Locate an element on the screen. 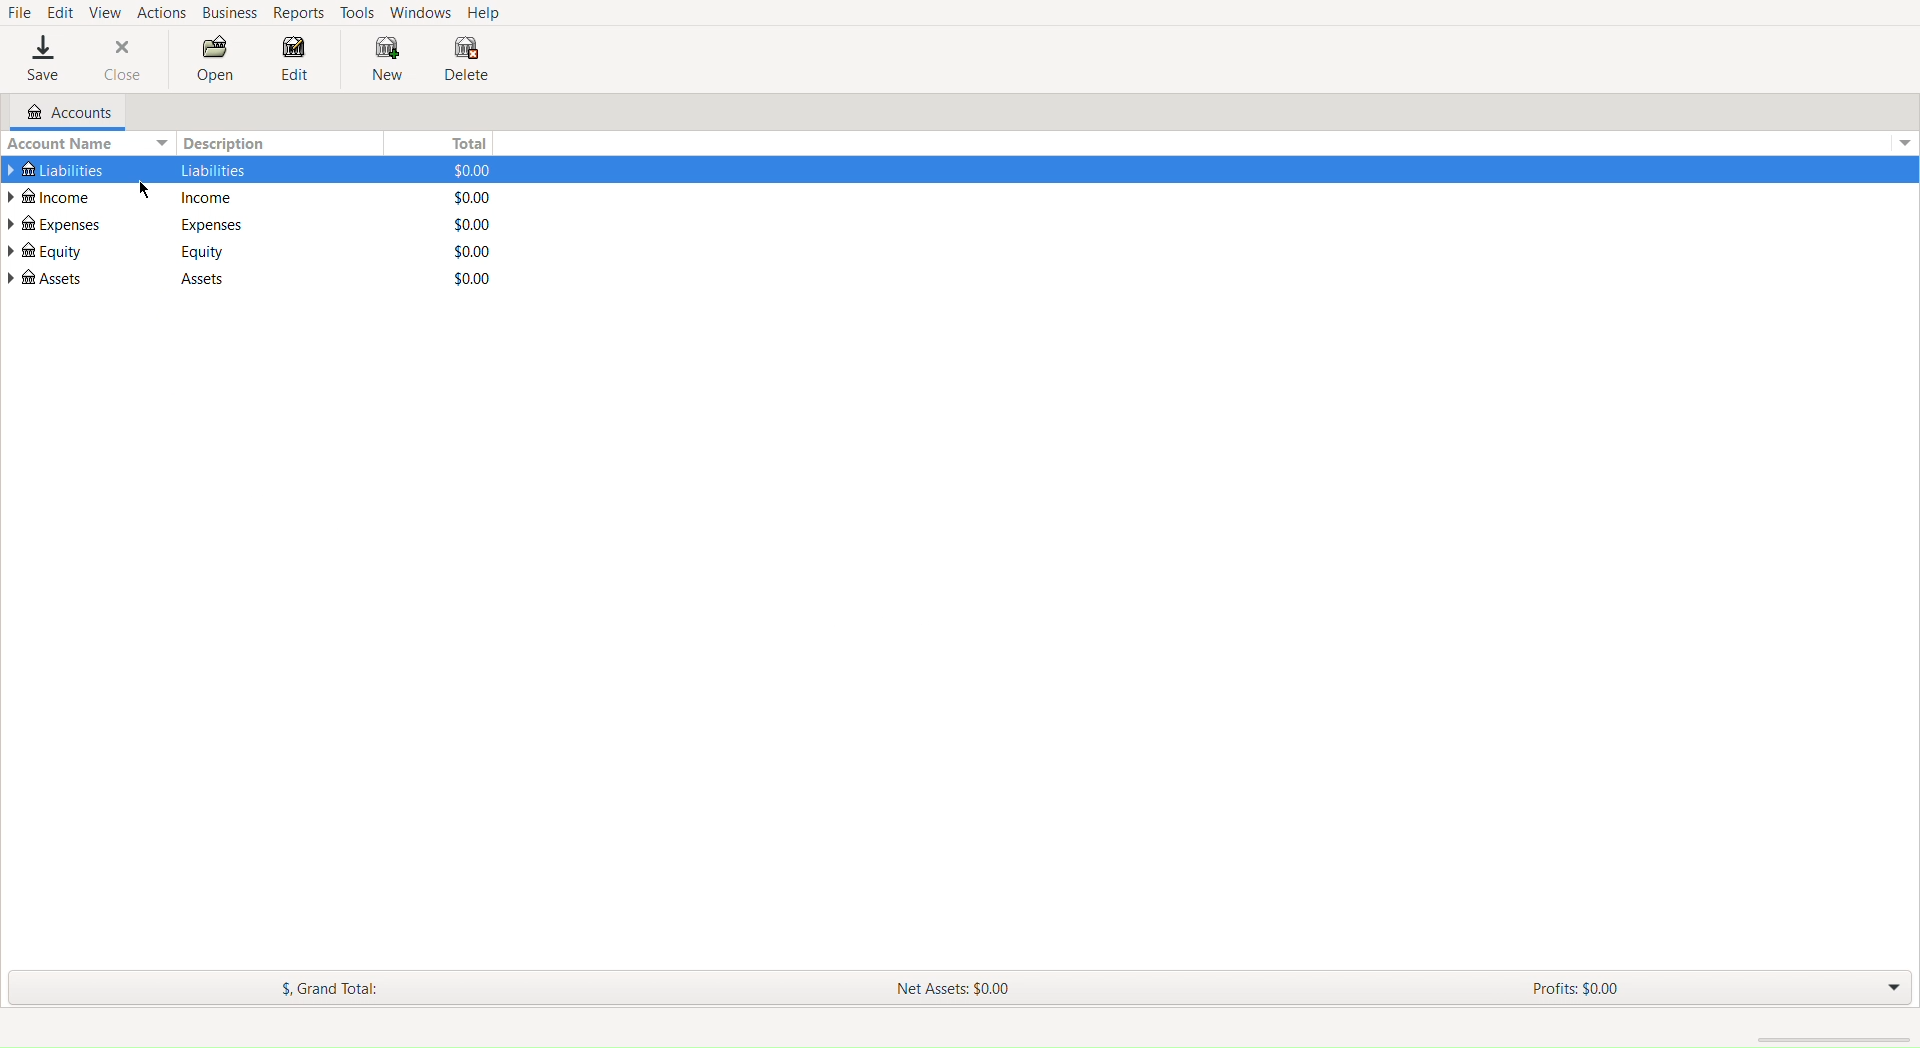 The width and height of the screenshot is (1920, 1048). Edit is located at coordinates (299, 61).